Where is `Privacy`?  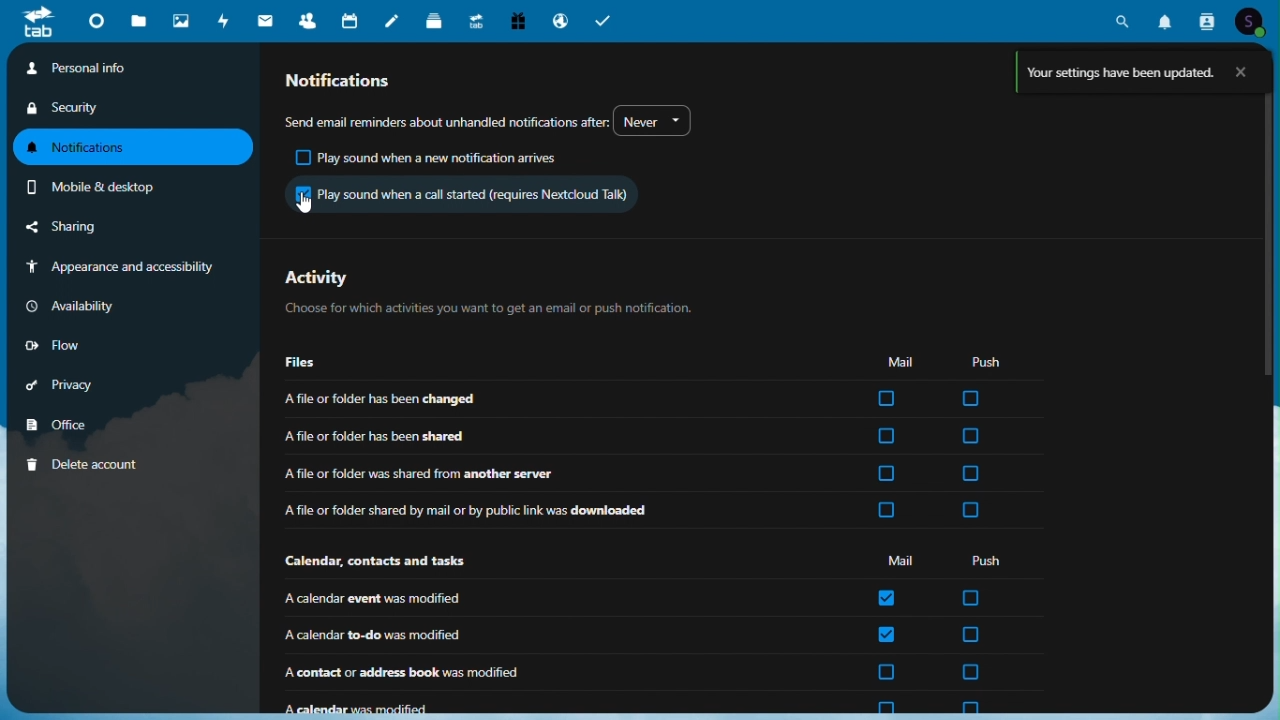 Privacy is located at coordinates (70, 381).